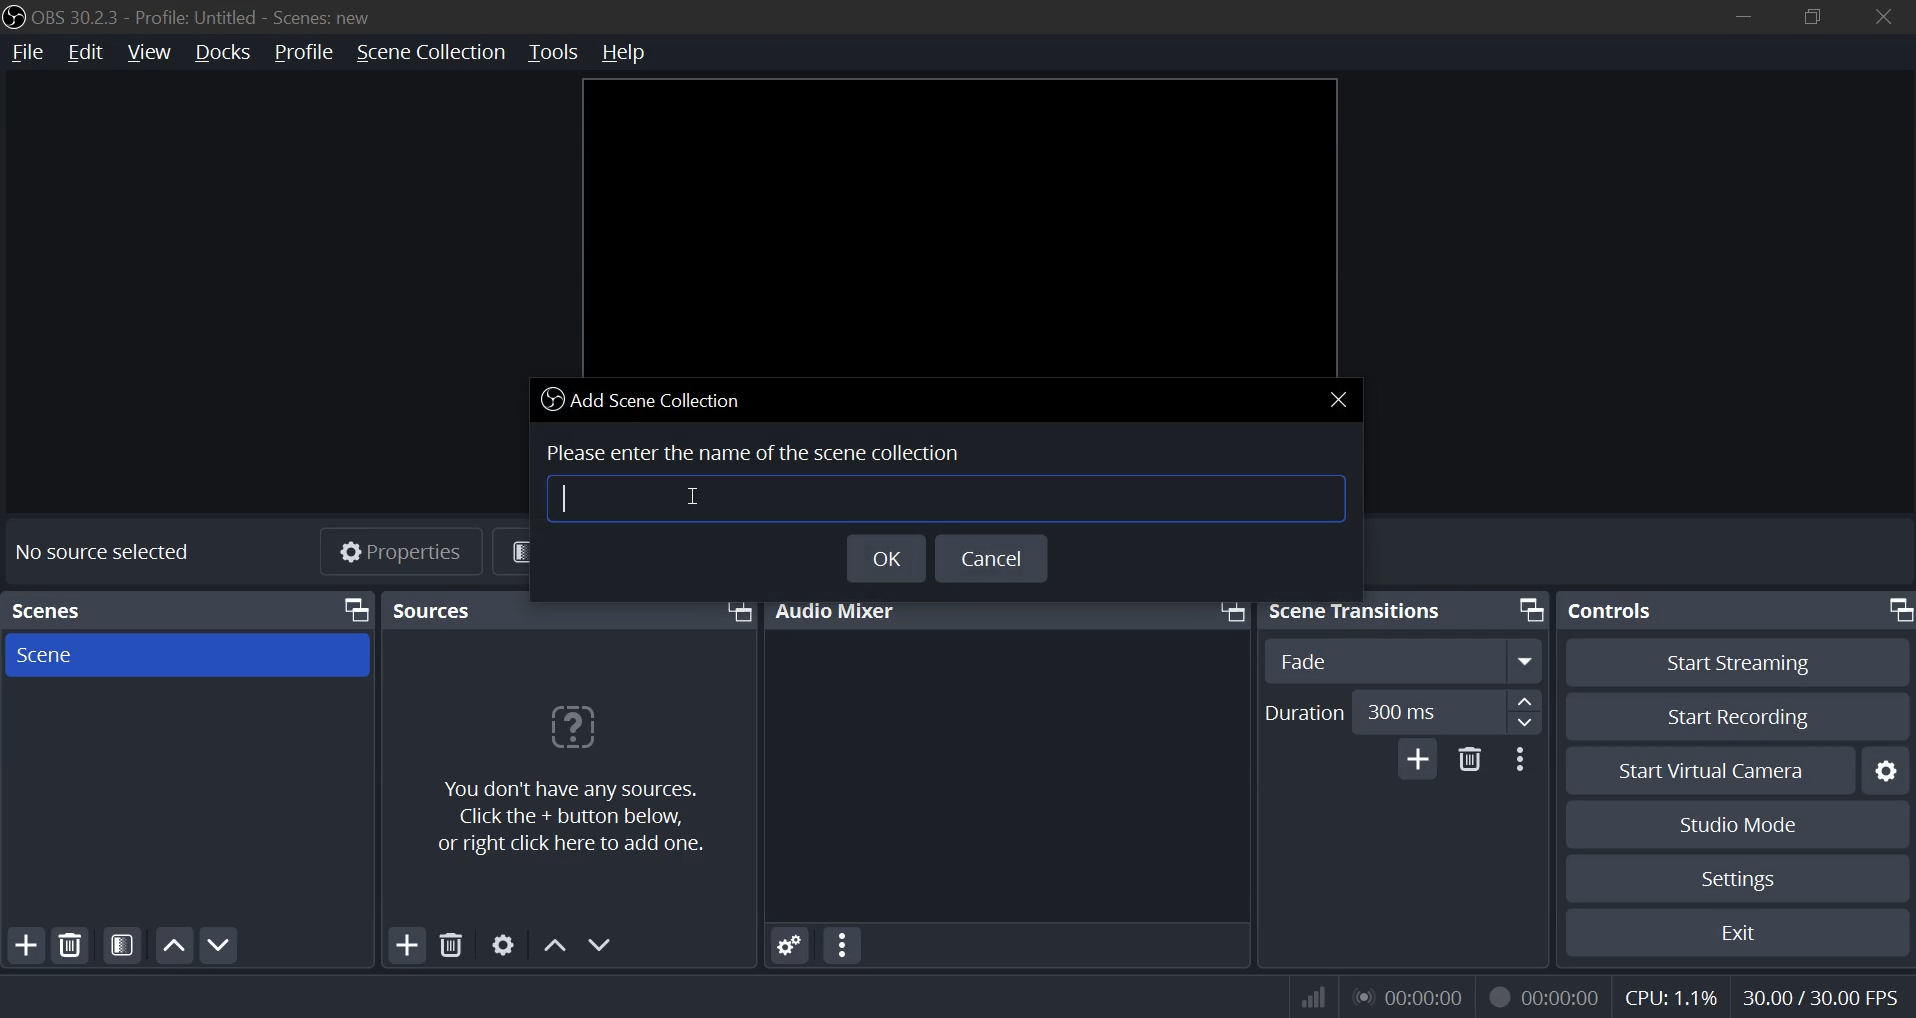  I want to click on cancel, so click(990, 558).